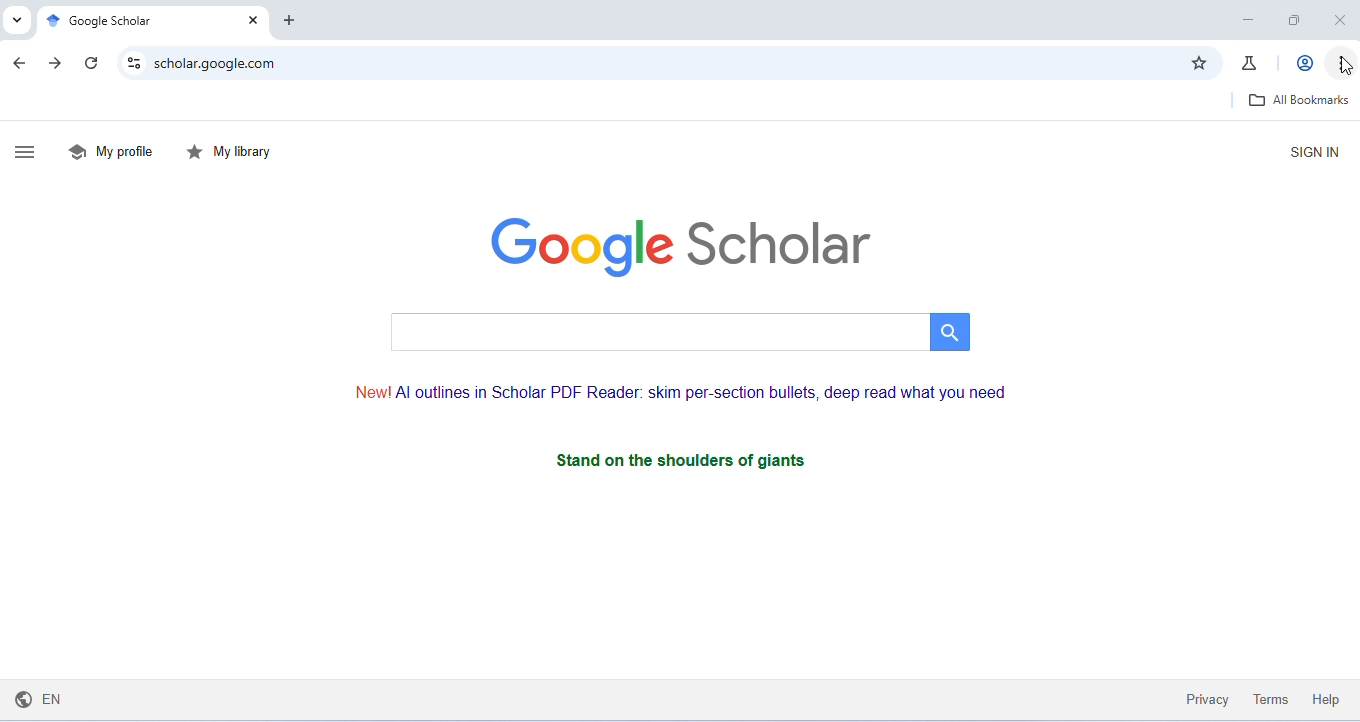 Image resolution: width=1360 pixels, height=722 pixels. What do you see at coordinates (1293, 22) in the screenshot?
I see `maximize` at bounding box center [1293, 22].